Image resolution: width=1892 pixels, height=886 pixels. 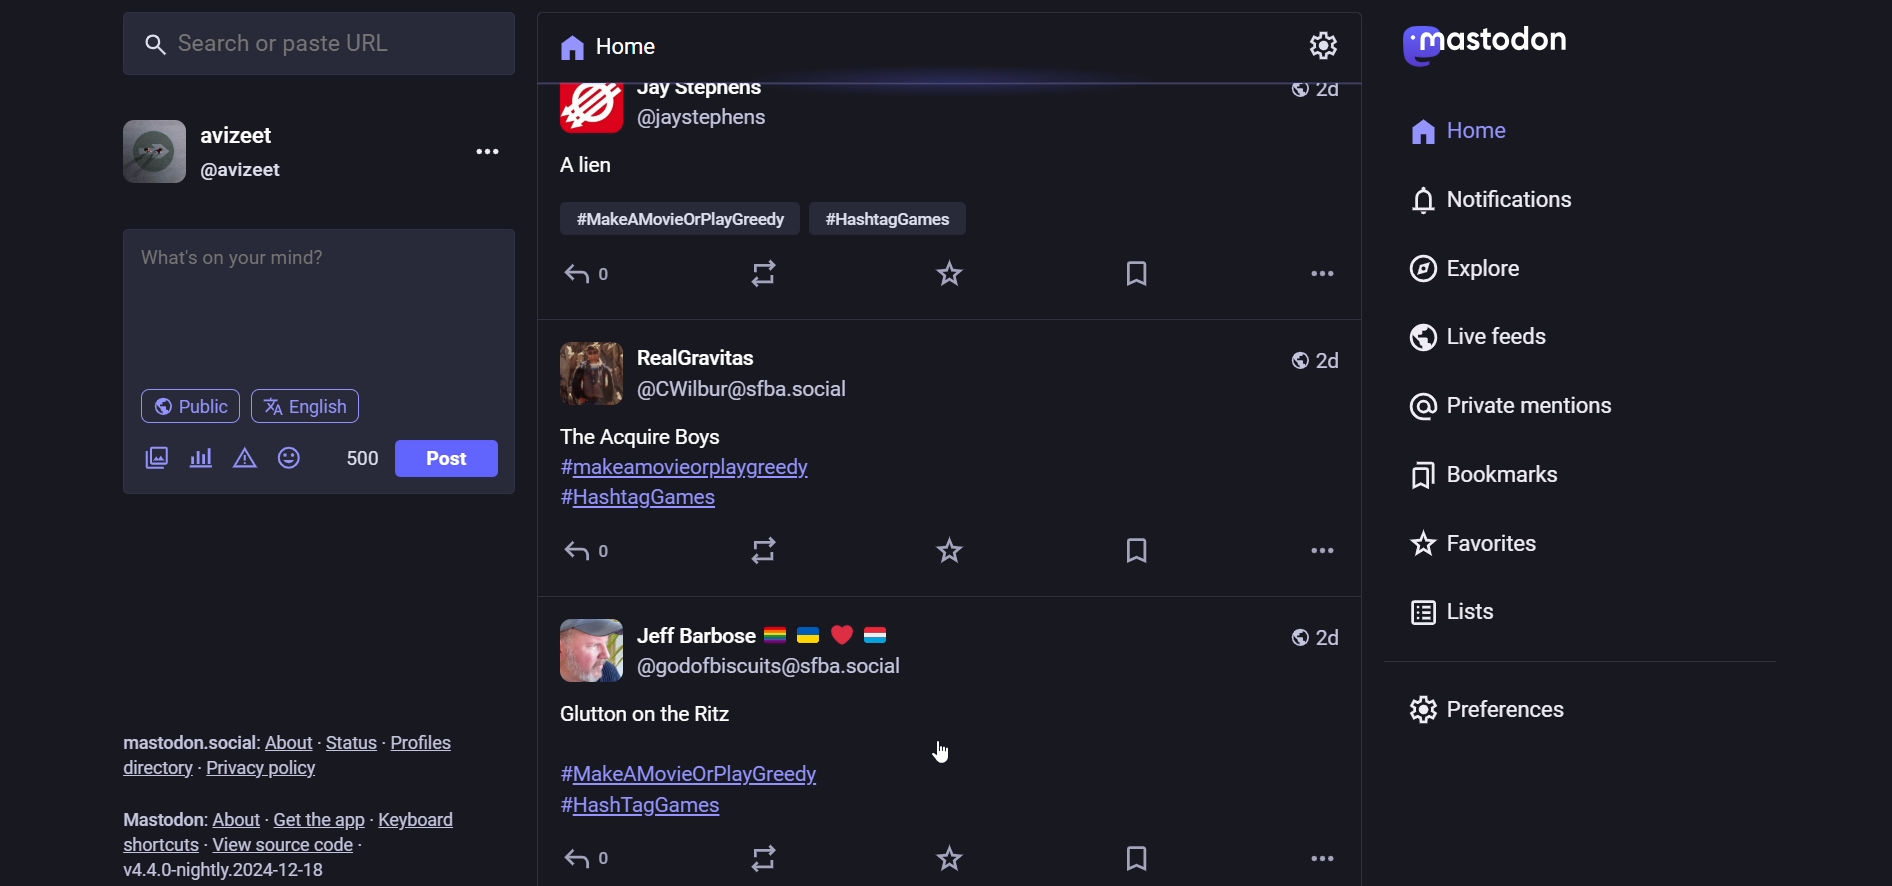 I want to click on profile, so click(x=741, y=654).